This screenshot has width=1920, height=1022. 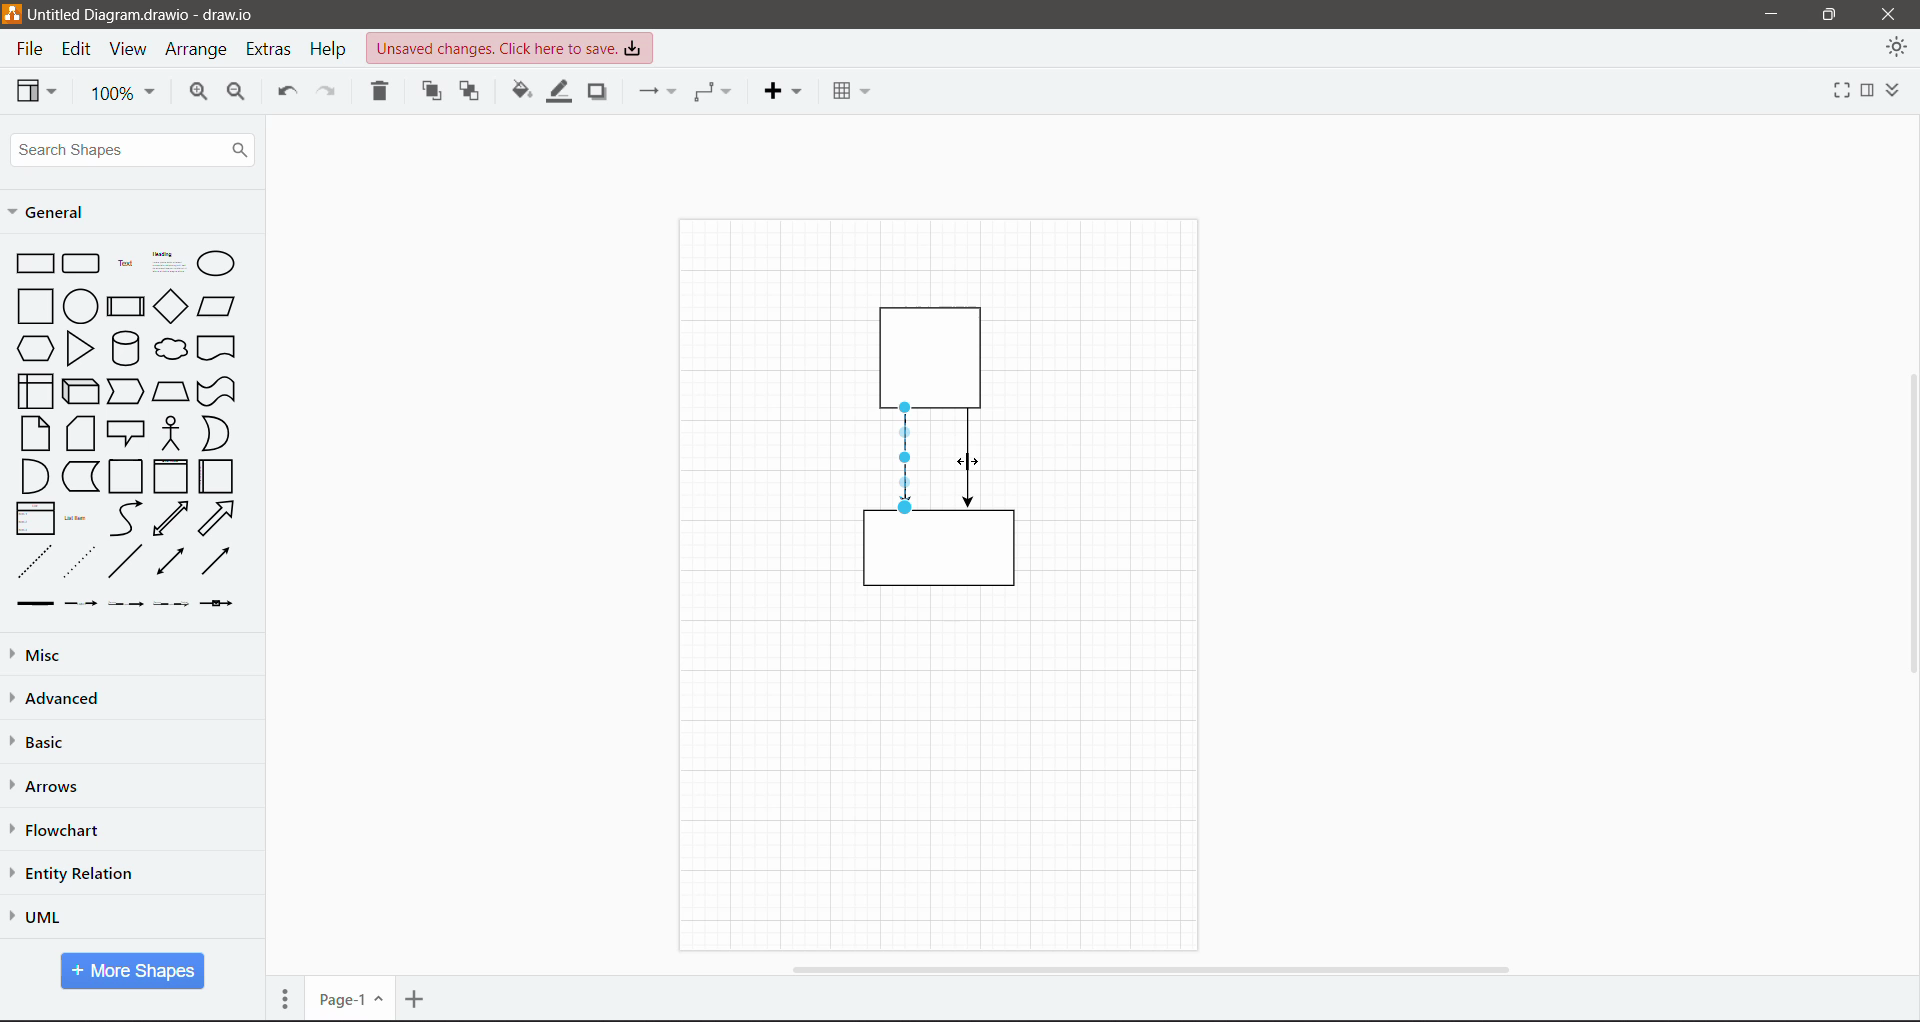 What do you see at coordinates (82, 262) in the screenshot?
I see `Rounded Rectangle` at bounding box center [82, 262].